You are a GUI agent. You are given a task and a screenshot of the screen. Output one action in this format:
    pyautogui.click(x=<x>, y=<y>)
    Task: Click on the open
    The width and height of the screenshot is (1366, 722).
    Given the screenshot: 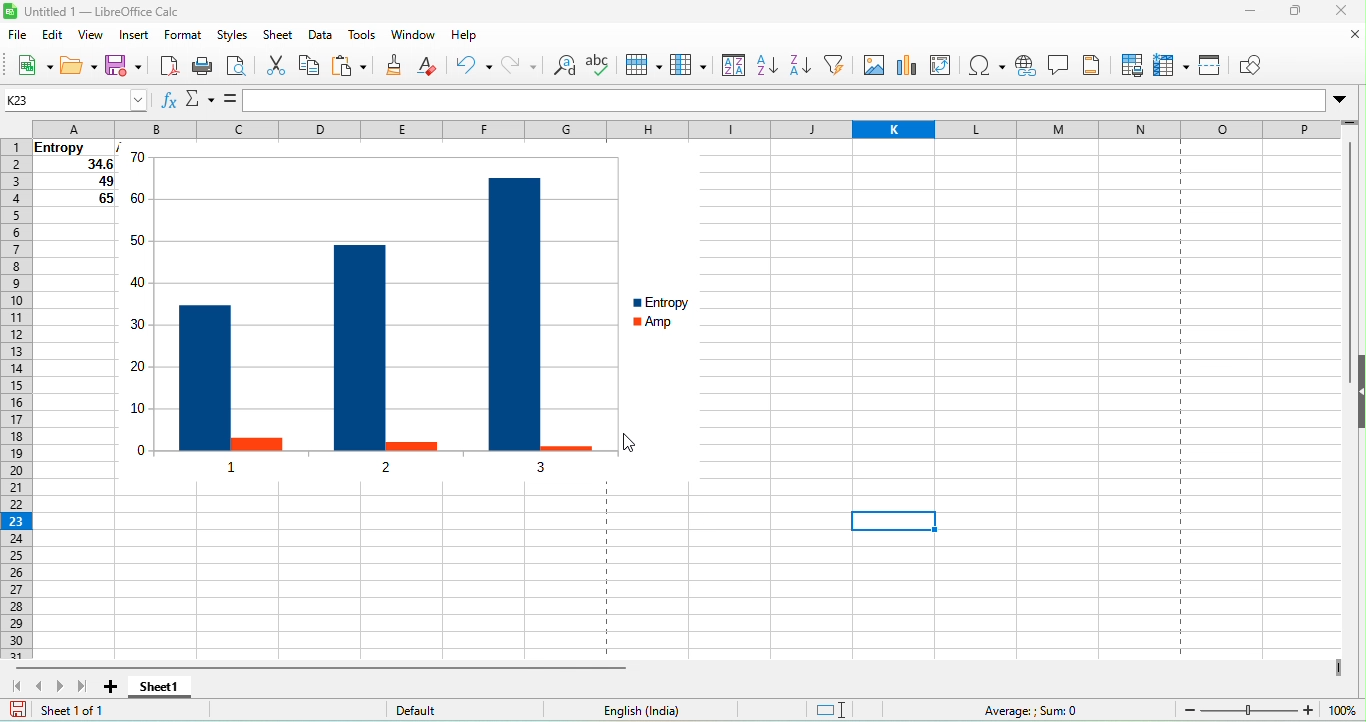 What is the action you would take?
    pyautogui.click(x=82, y=65)
    